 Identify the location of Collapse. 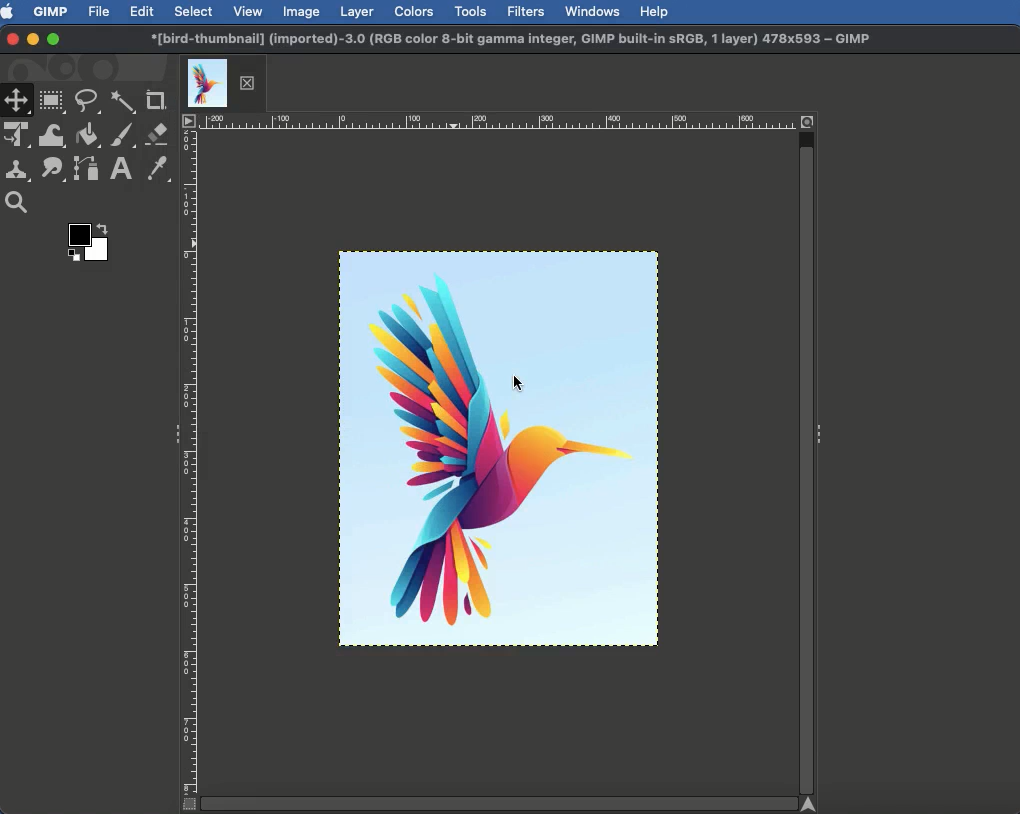
(174, 433).